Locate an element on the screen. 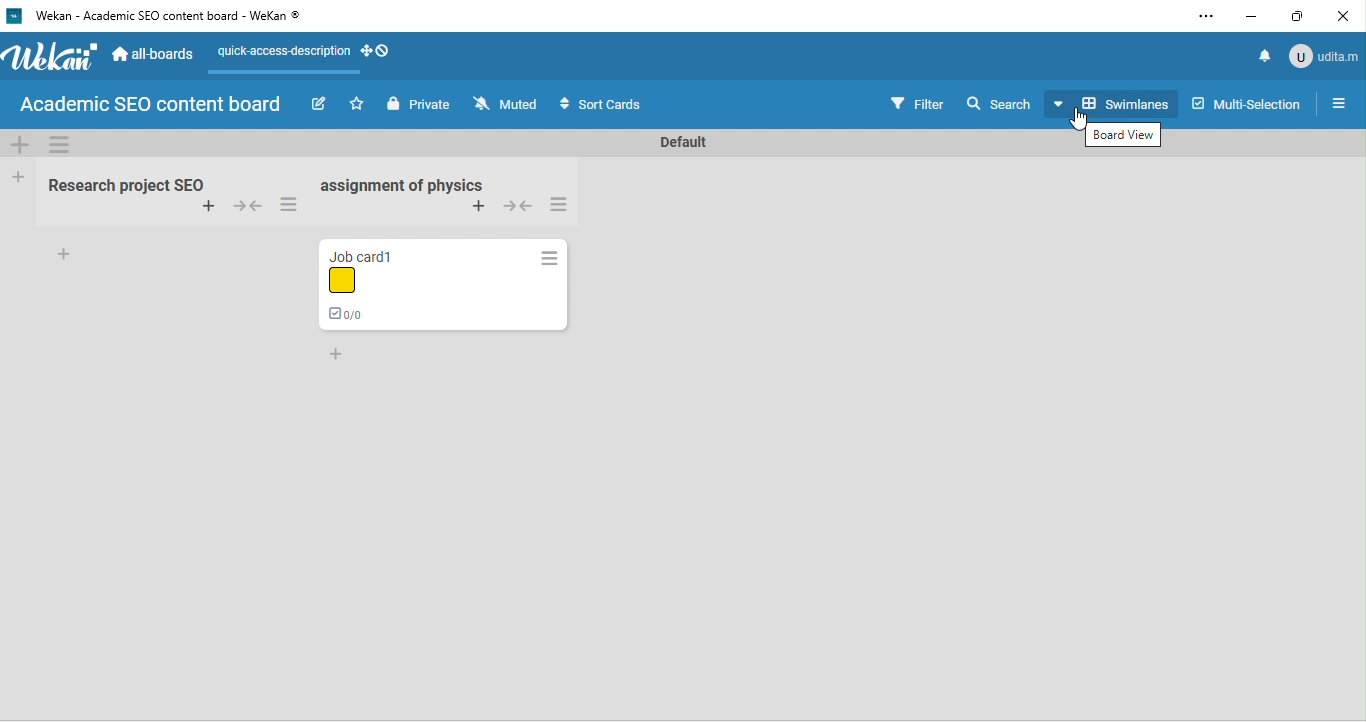  cursor movement is located at coordinates (1081, 119).